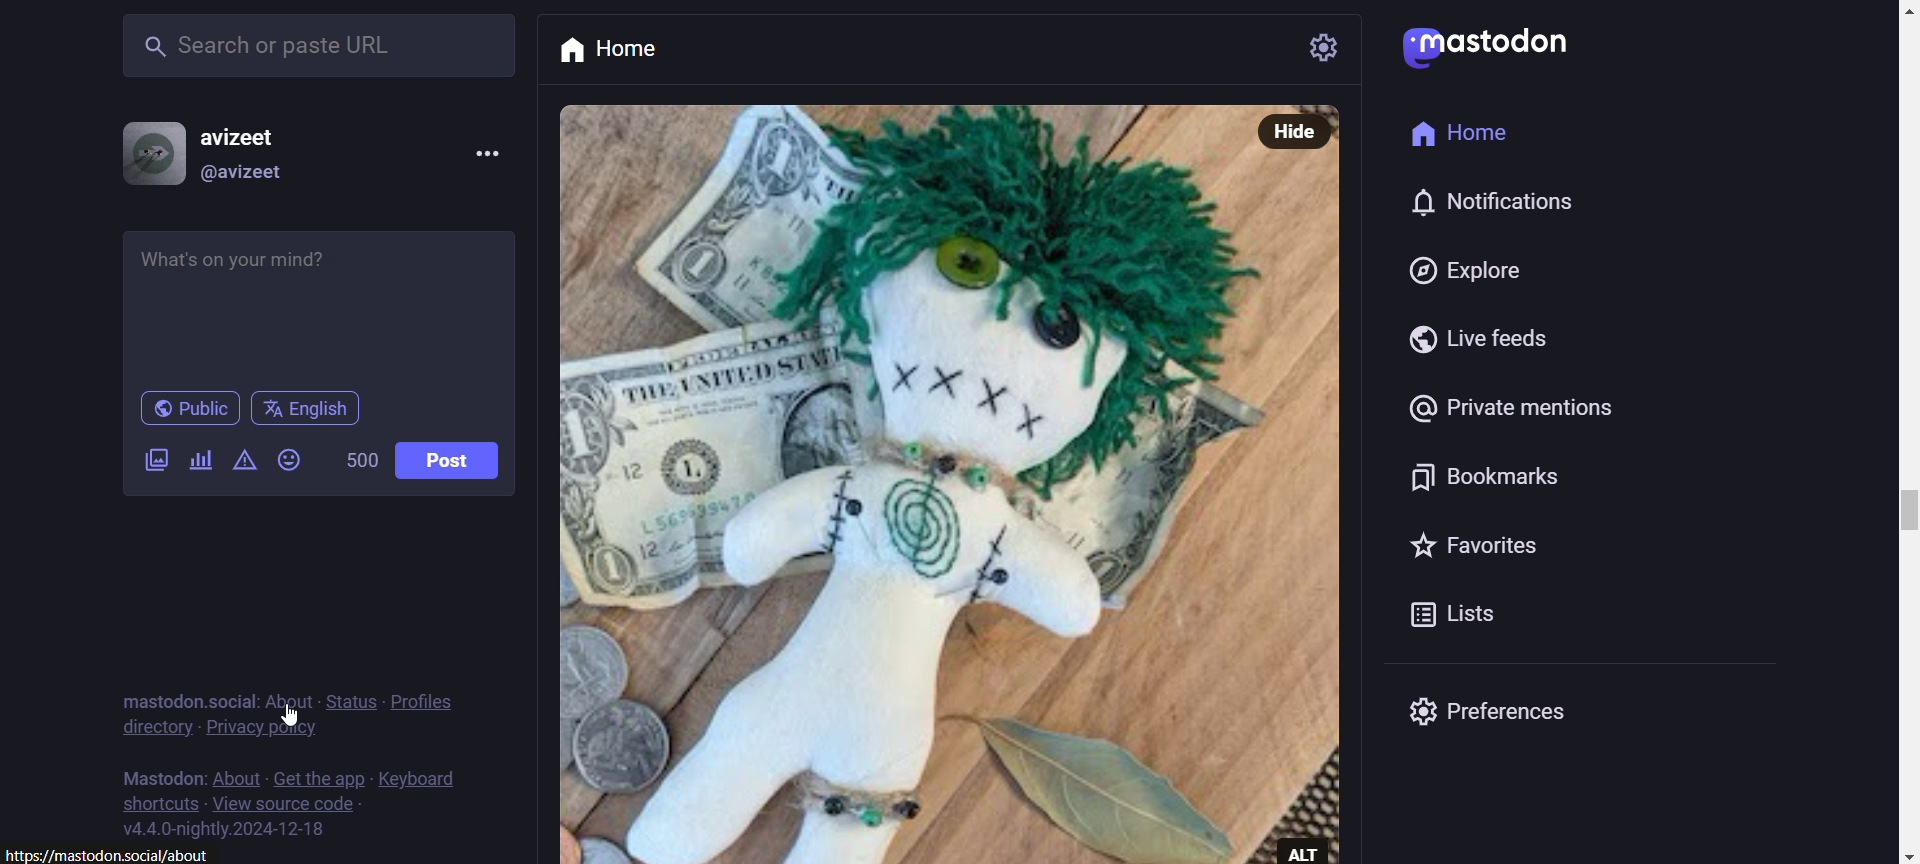  What do you see at coordinates (484, 152) in the screenshot?
I see `menu` at bounding box center [484, 152].